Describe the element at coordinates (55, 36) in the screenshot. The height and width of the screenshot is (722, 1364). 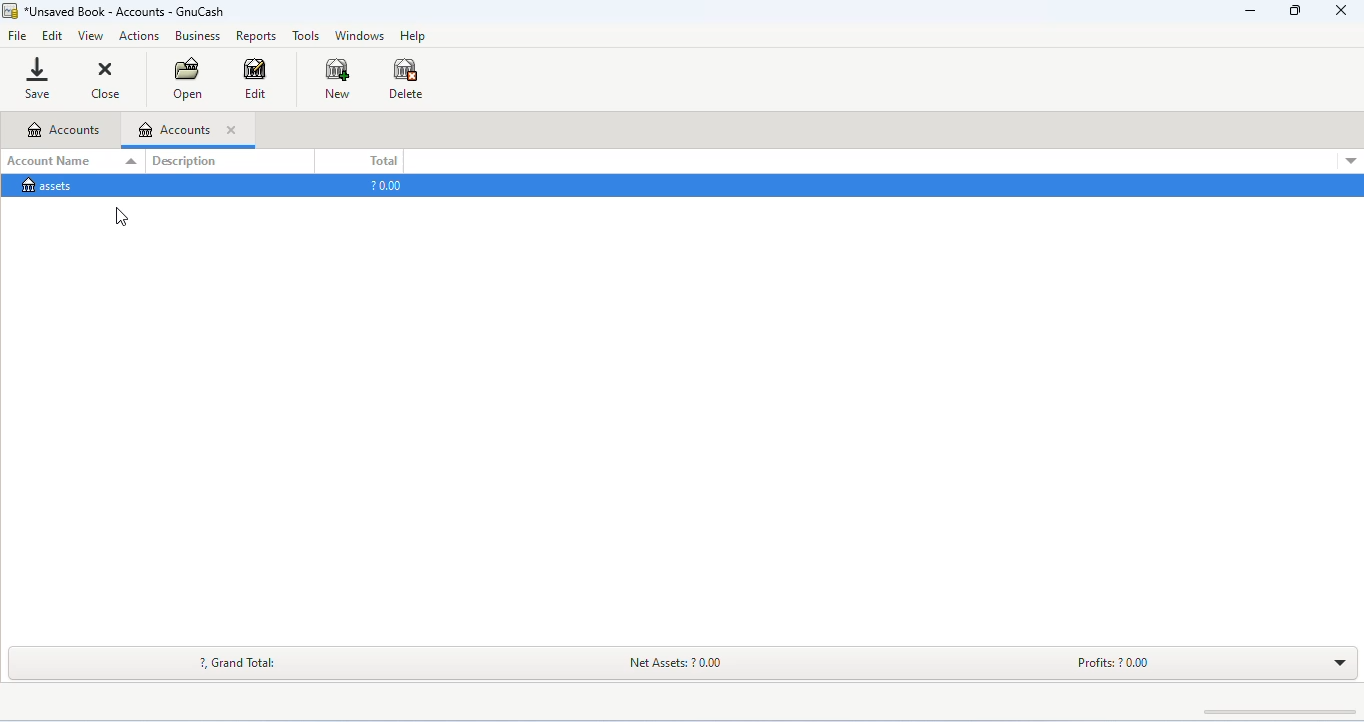
I see `edit` at that location.